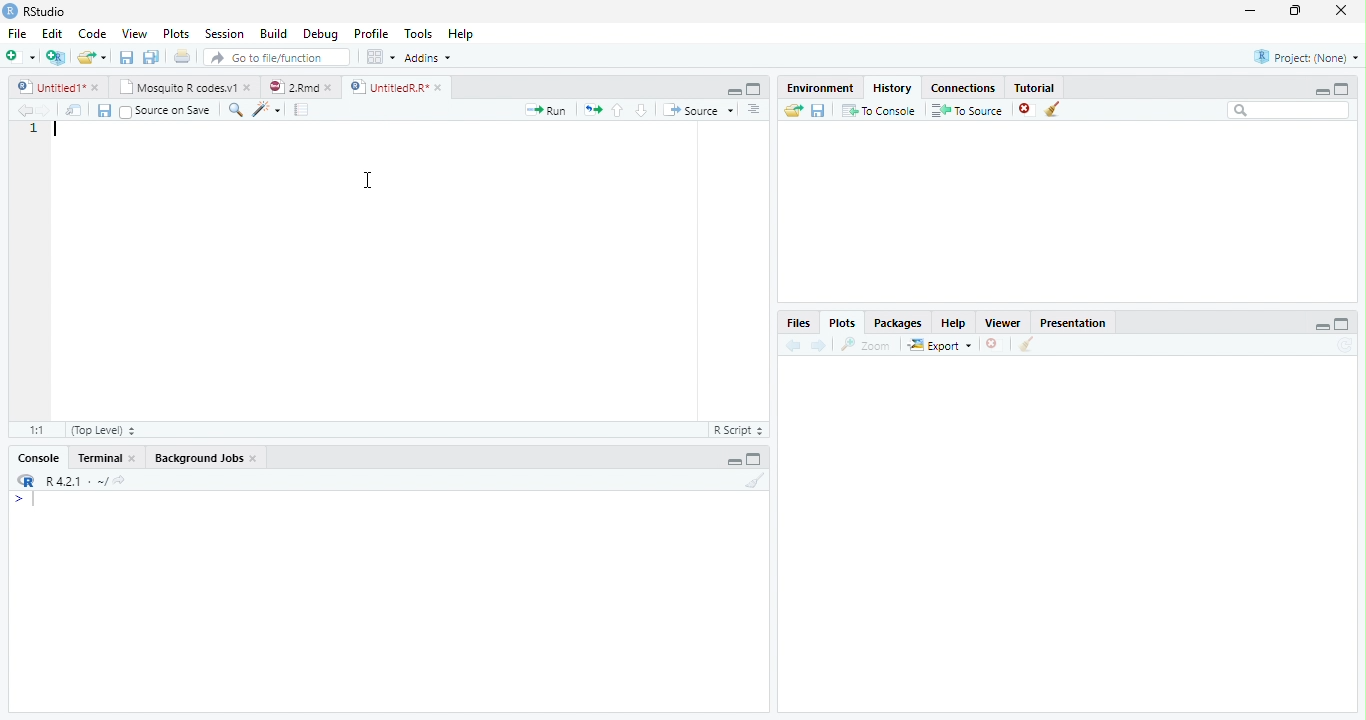 This screenshot has width=1366, height=720. Describe the element at coordinates (791, 111) in the screenshot. I see `Load workspace` at that location.